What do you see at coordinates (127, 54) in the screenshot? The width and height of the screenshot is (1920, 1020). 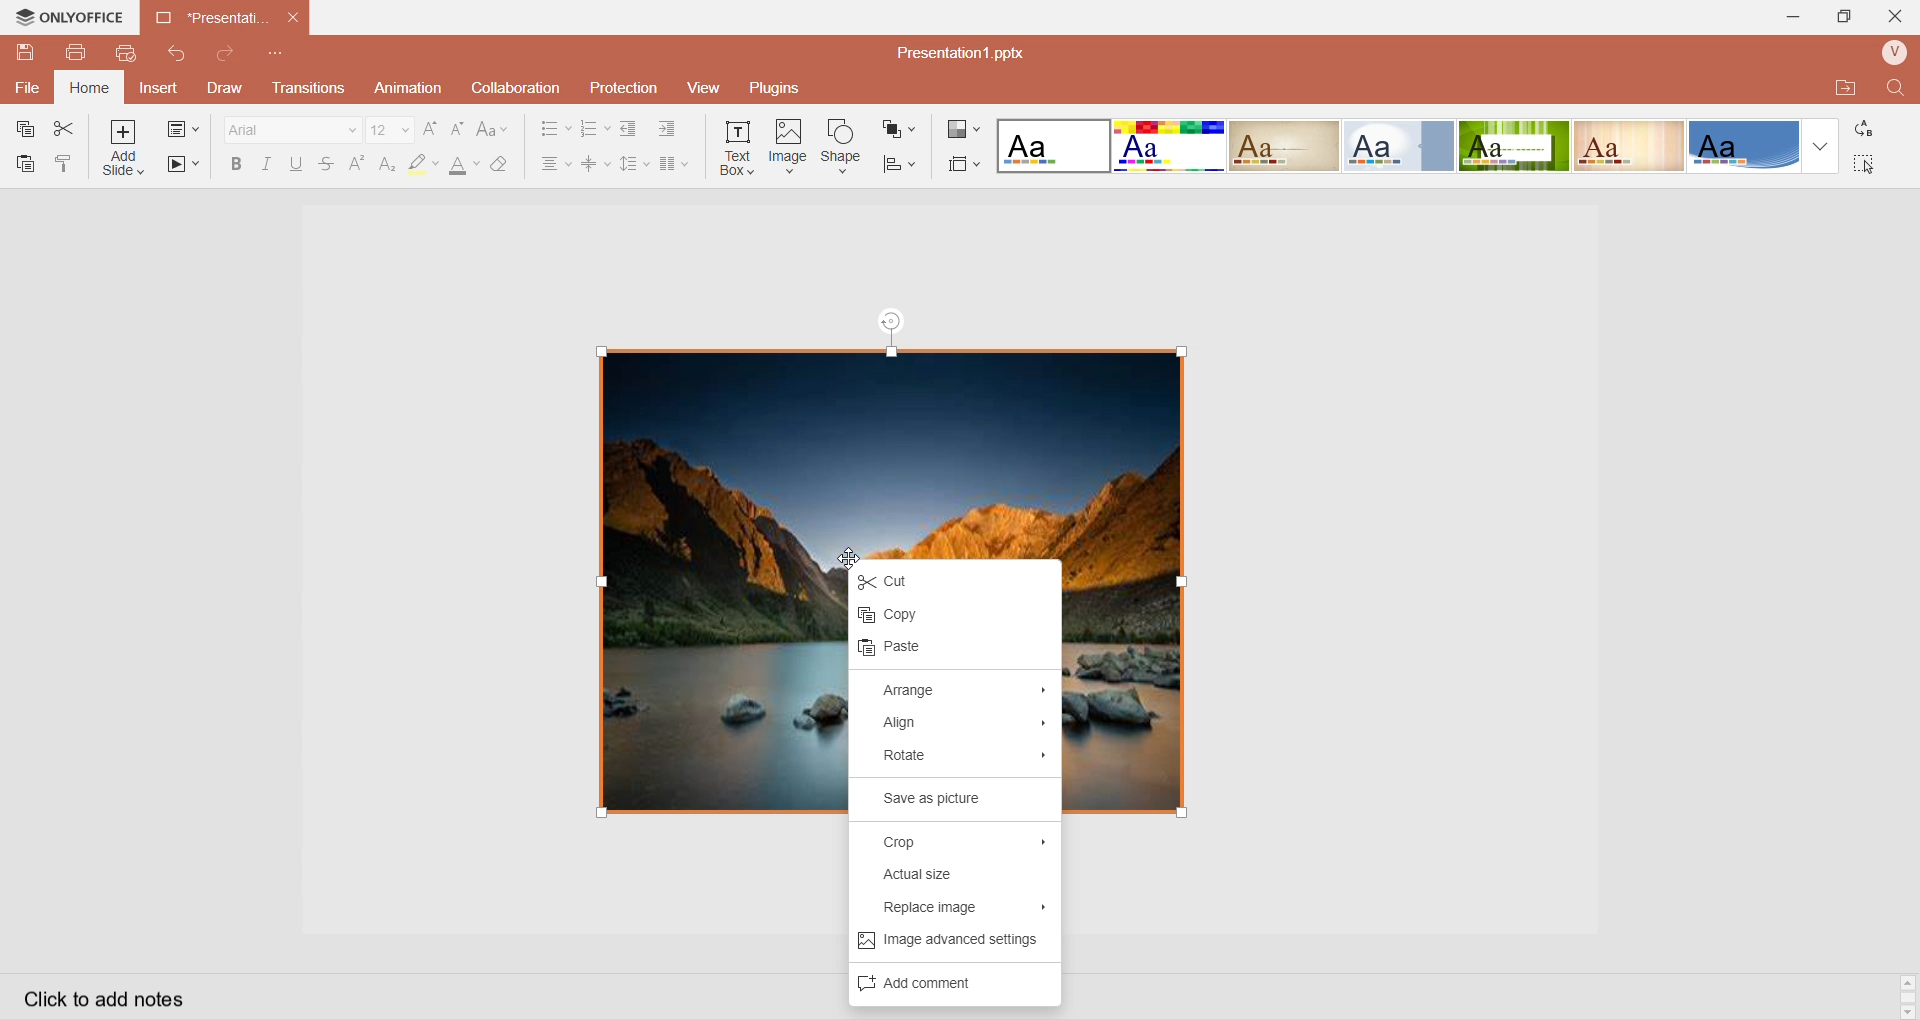 I see `QuickPrint` at bounding box center [127, 54].